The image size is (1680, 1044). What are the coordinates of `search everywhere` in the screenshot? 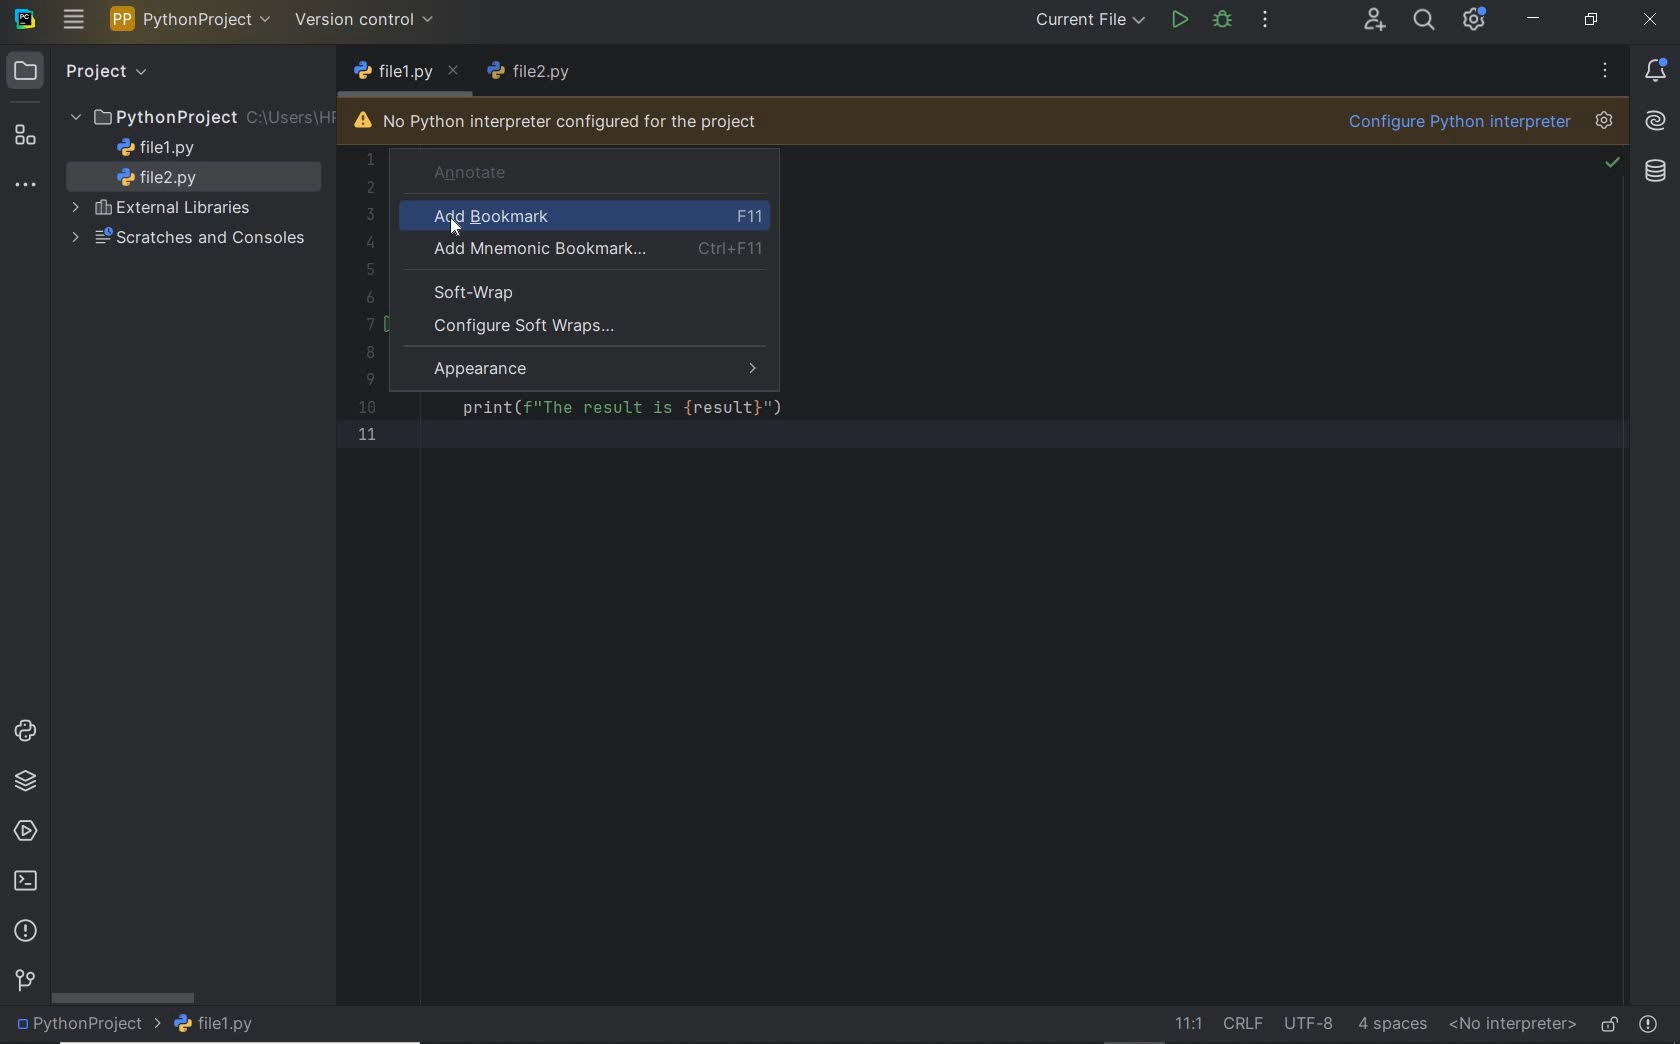 It's located at (1425, 23).